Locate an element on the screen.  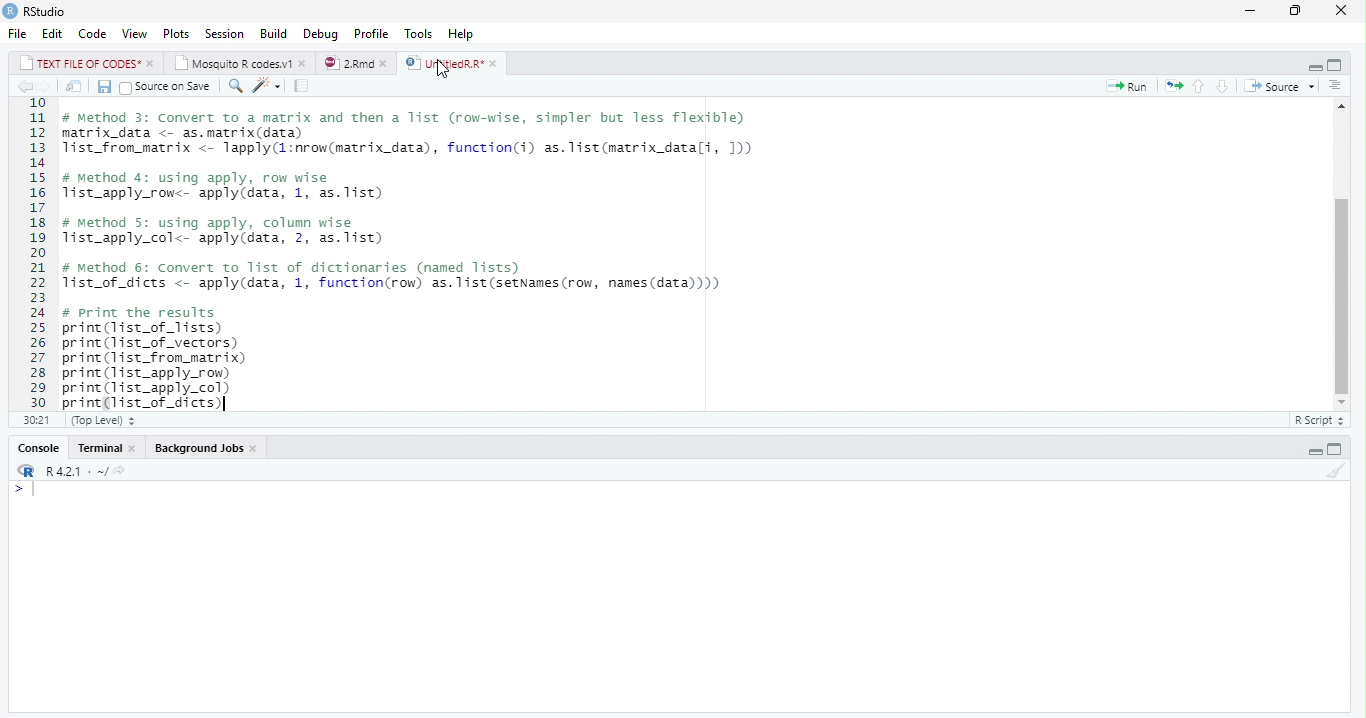
Close is located at coordinates (1342, 10).